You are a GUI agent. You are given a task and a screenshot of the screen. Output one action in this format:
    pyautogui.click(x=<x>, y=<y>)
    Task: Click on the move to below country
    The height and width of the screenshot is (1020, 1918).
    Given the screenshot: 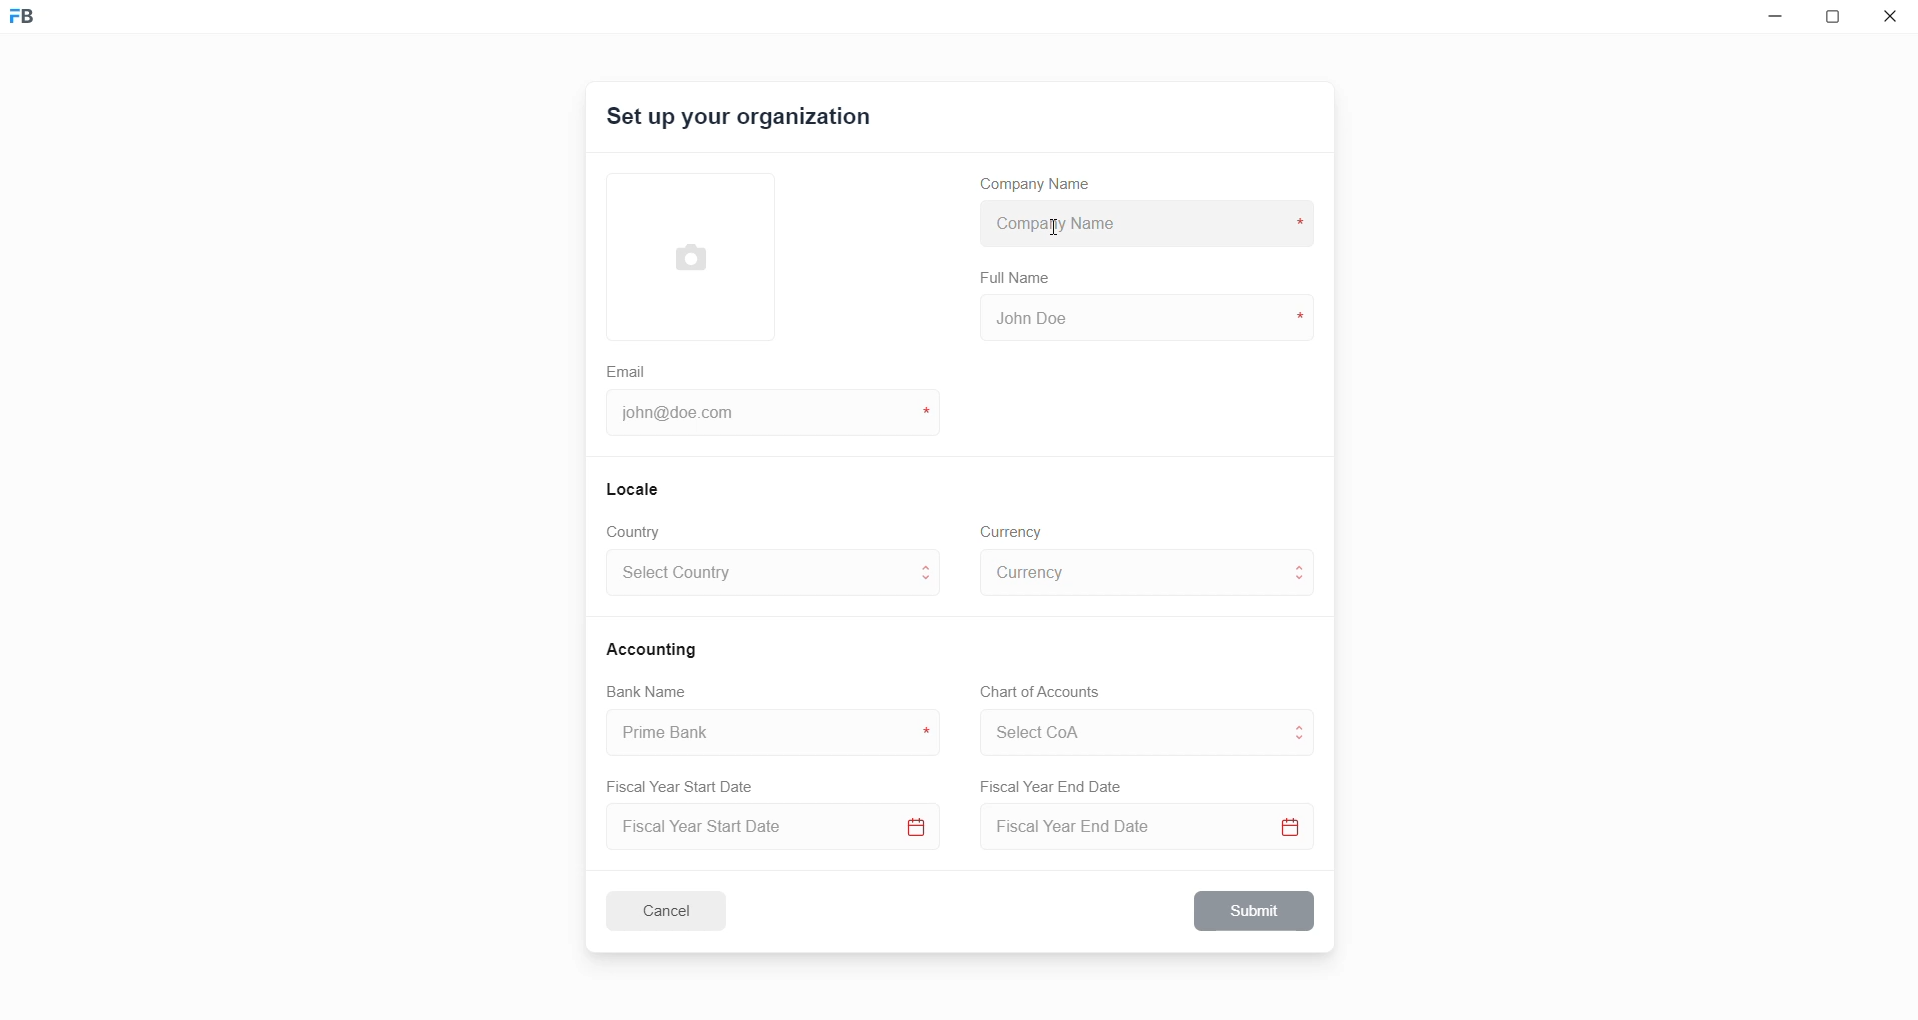 What is the action you would take?
    pyautogui.click(x=930, y=585)
    